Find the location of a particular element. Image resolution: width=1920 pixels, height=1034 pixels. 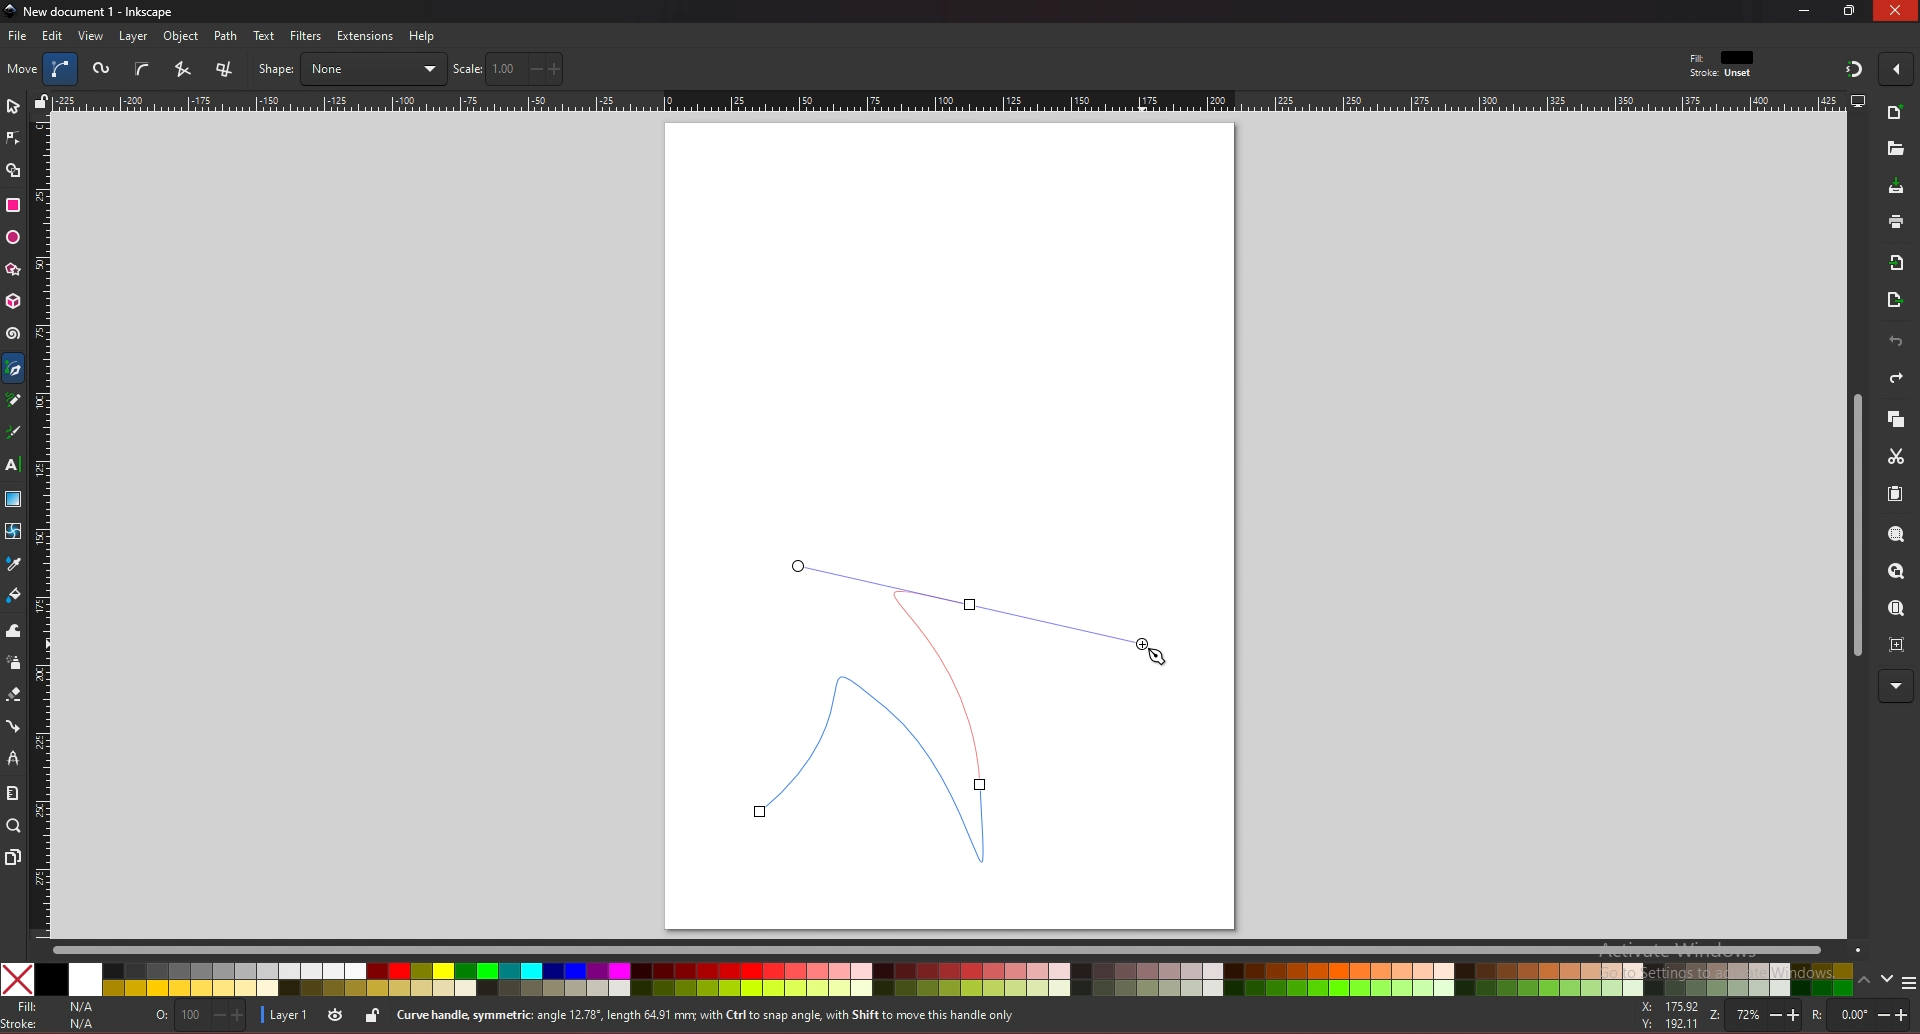

tweak is located at coordinates (14, 630).